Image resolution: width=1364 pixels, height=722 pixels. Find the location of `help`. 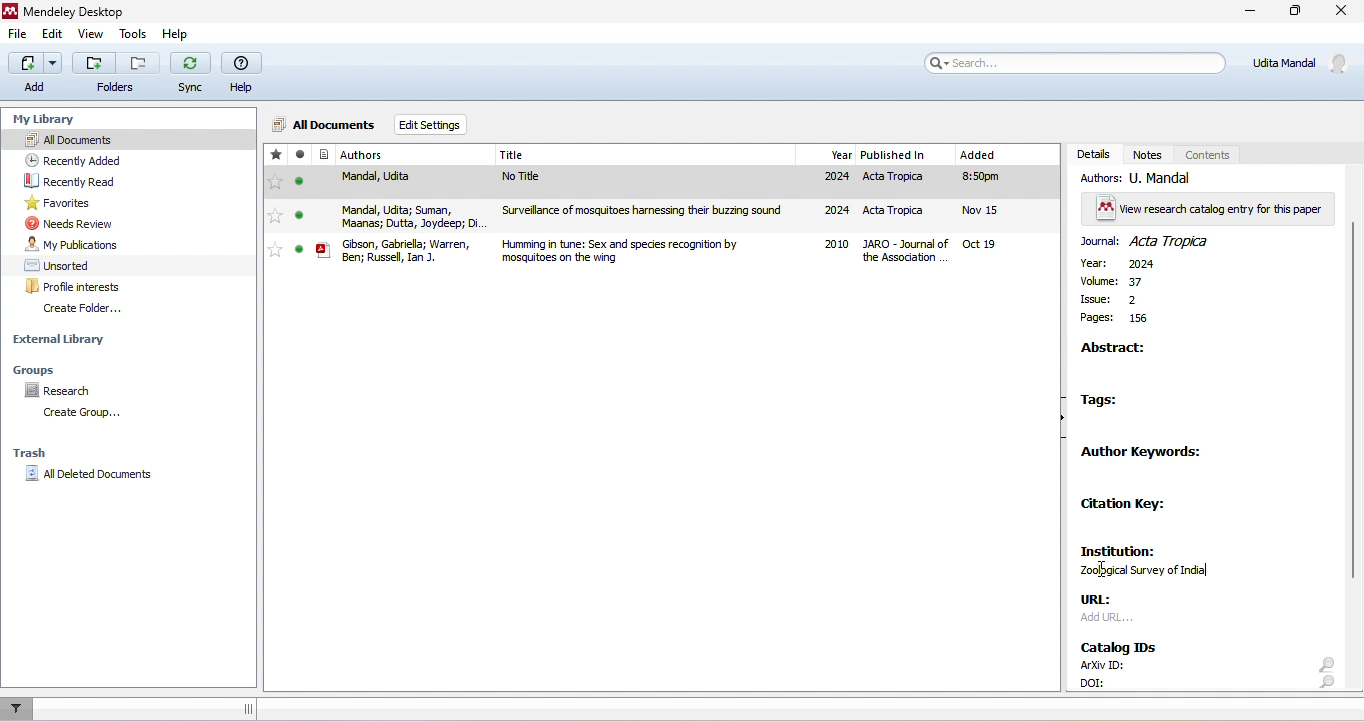

help is located at coordinates (246, 70).